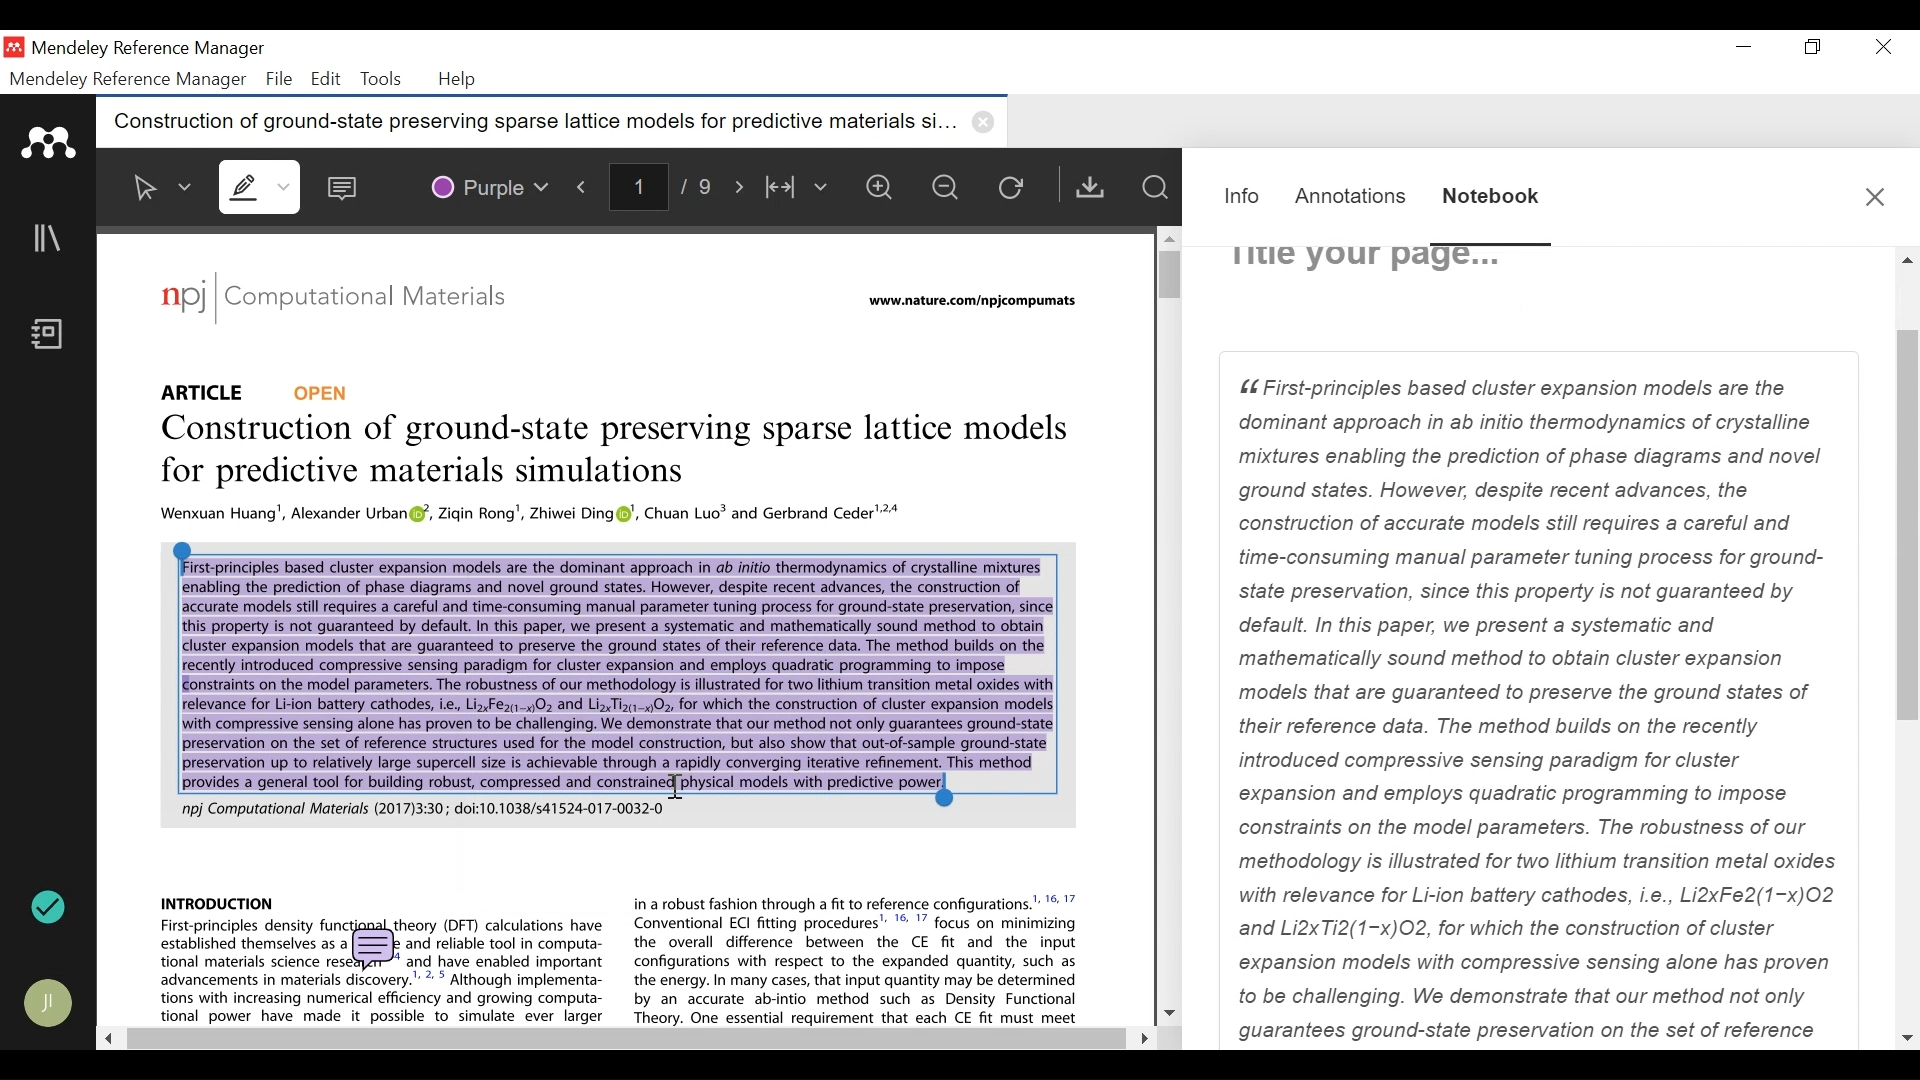 The image size is (1920, 1080). I want to click on Scroll up, so click(1908, 263).